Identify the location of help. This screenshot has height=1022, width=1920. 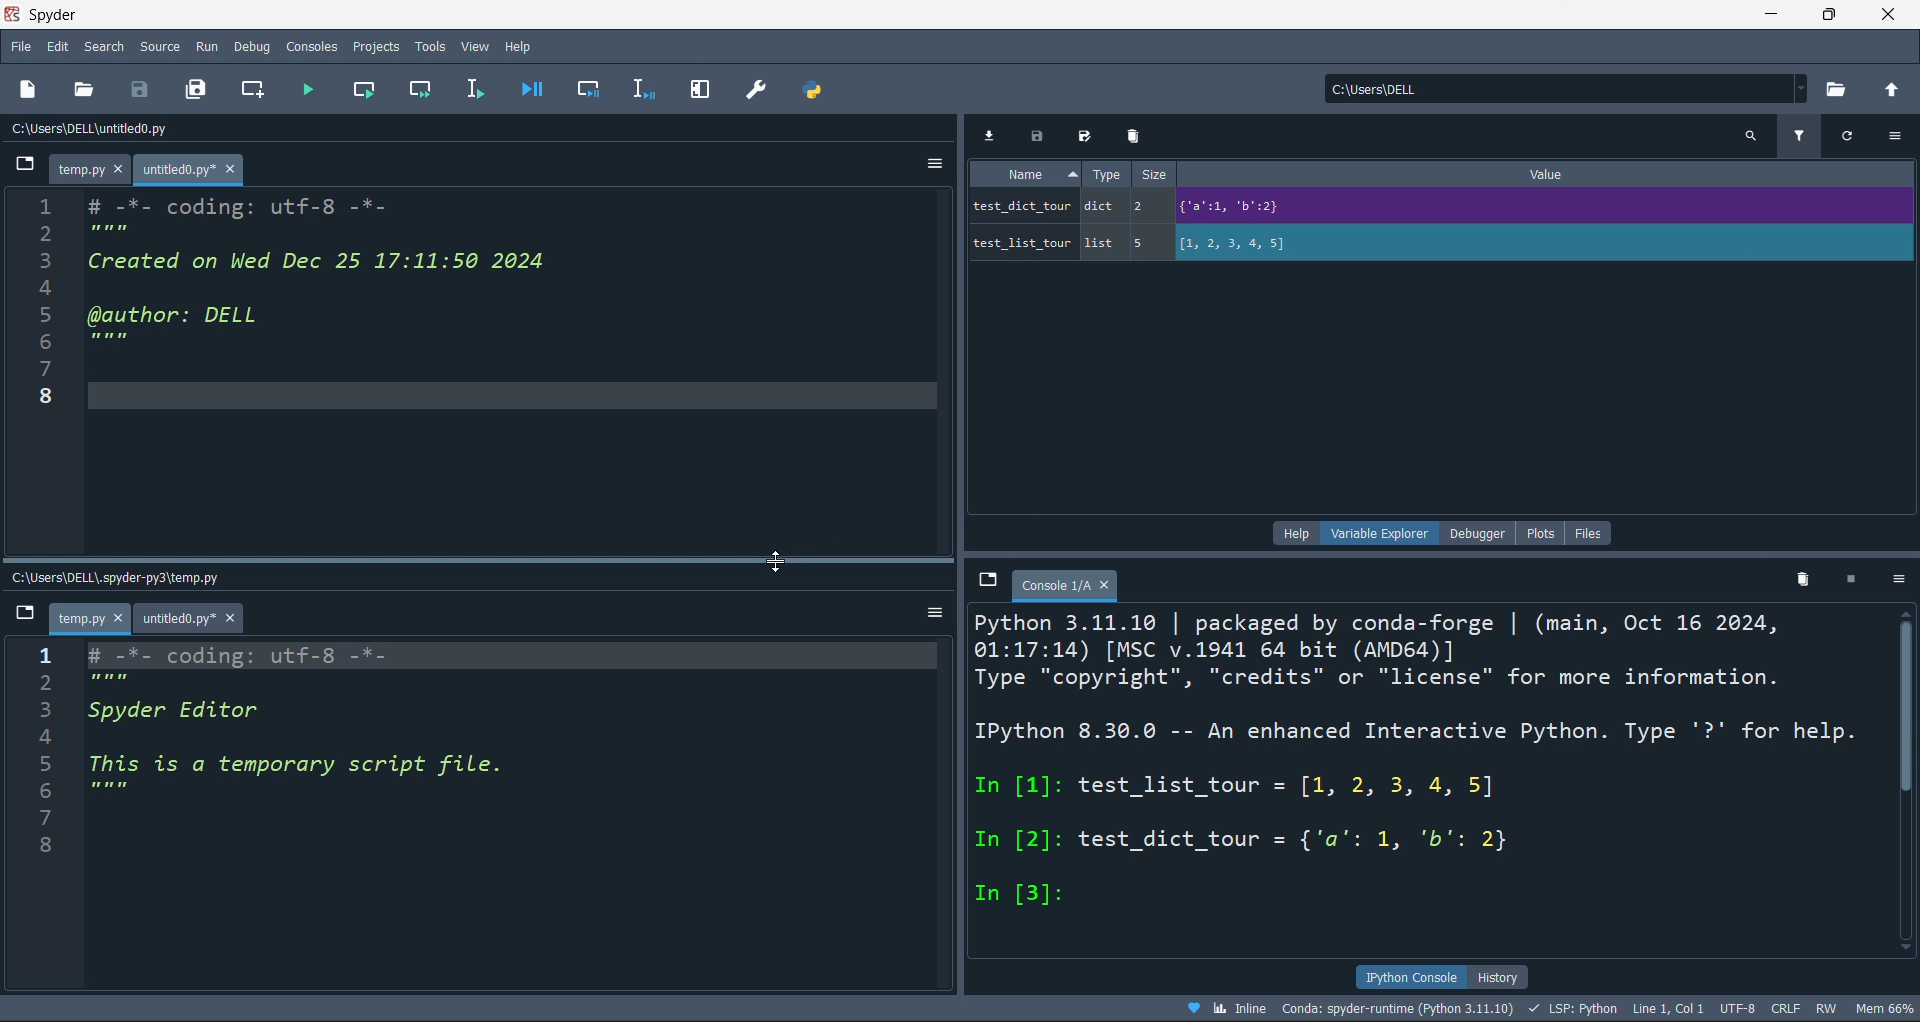
(520, 46).